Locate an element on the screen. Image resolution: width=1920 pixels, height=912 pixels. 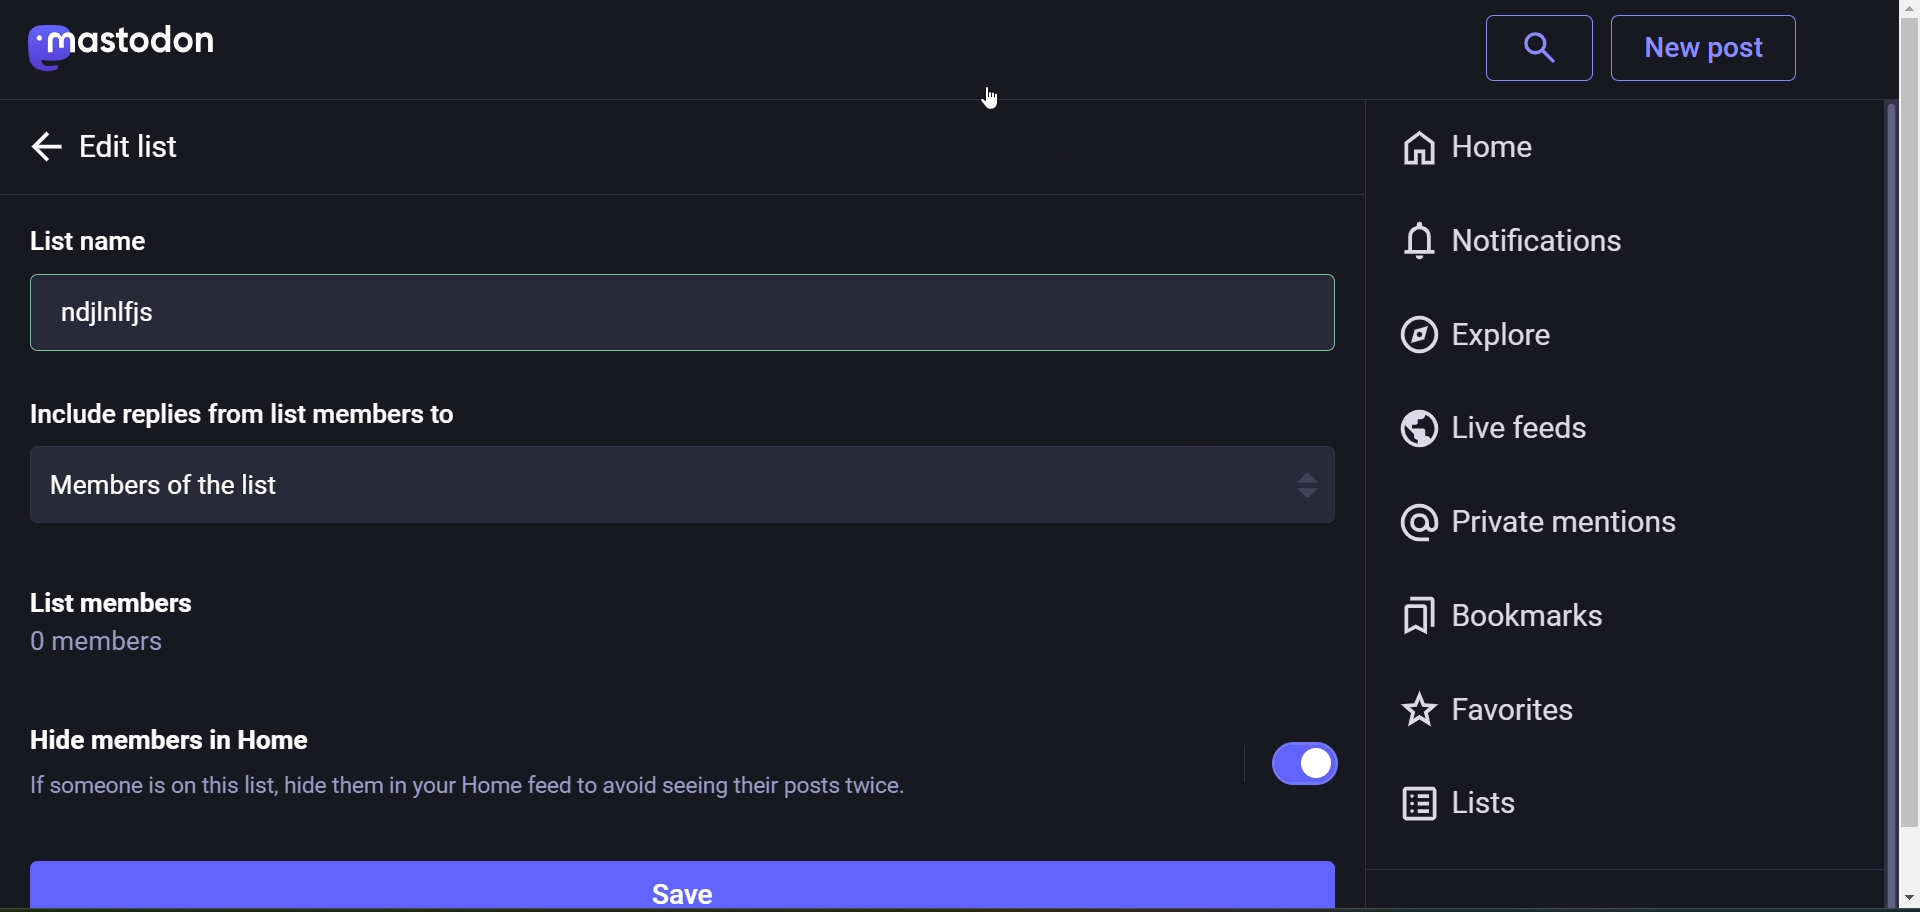
members of the list is located at coordinates (685, 488).